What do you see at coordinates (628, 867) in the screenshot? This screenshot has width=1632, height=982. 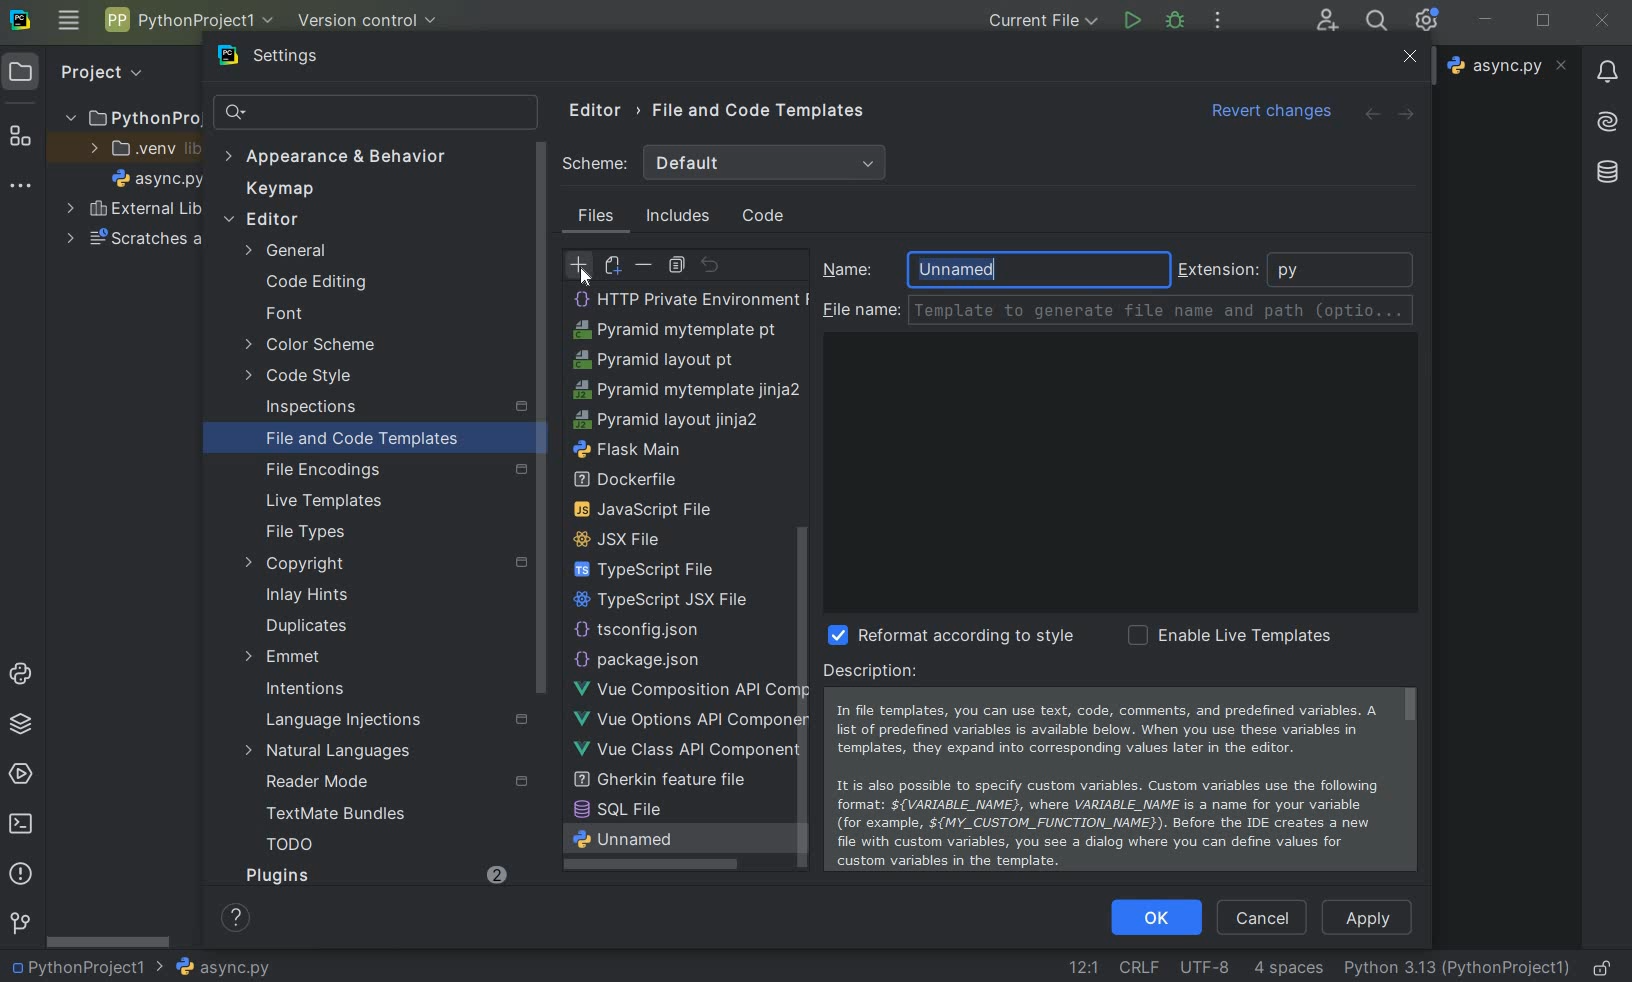 I see `flask main` at bounding box center [628, 867].